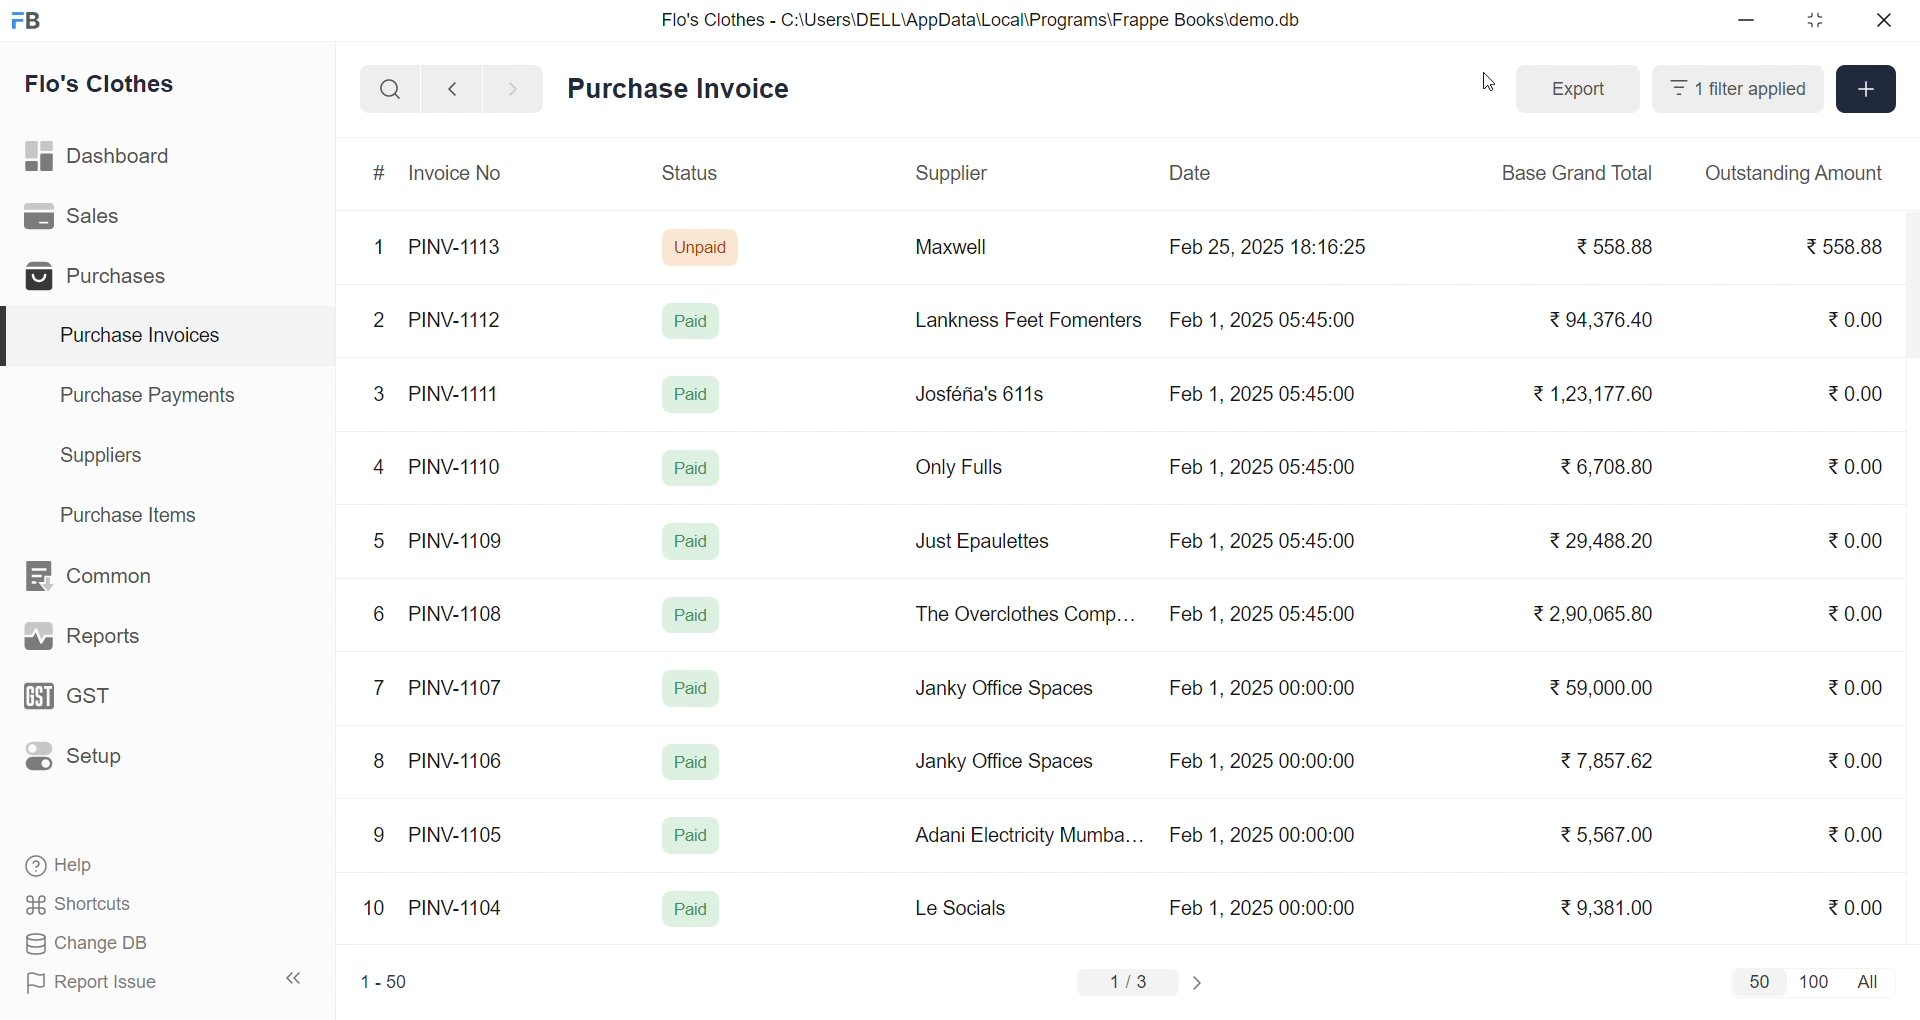 The height and width of the screenshot is (1020, 1920). I want to click on resize, so click(1814, 20).